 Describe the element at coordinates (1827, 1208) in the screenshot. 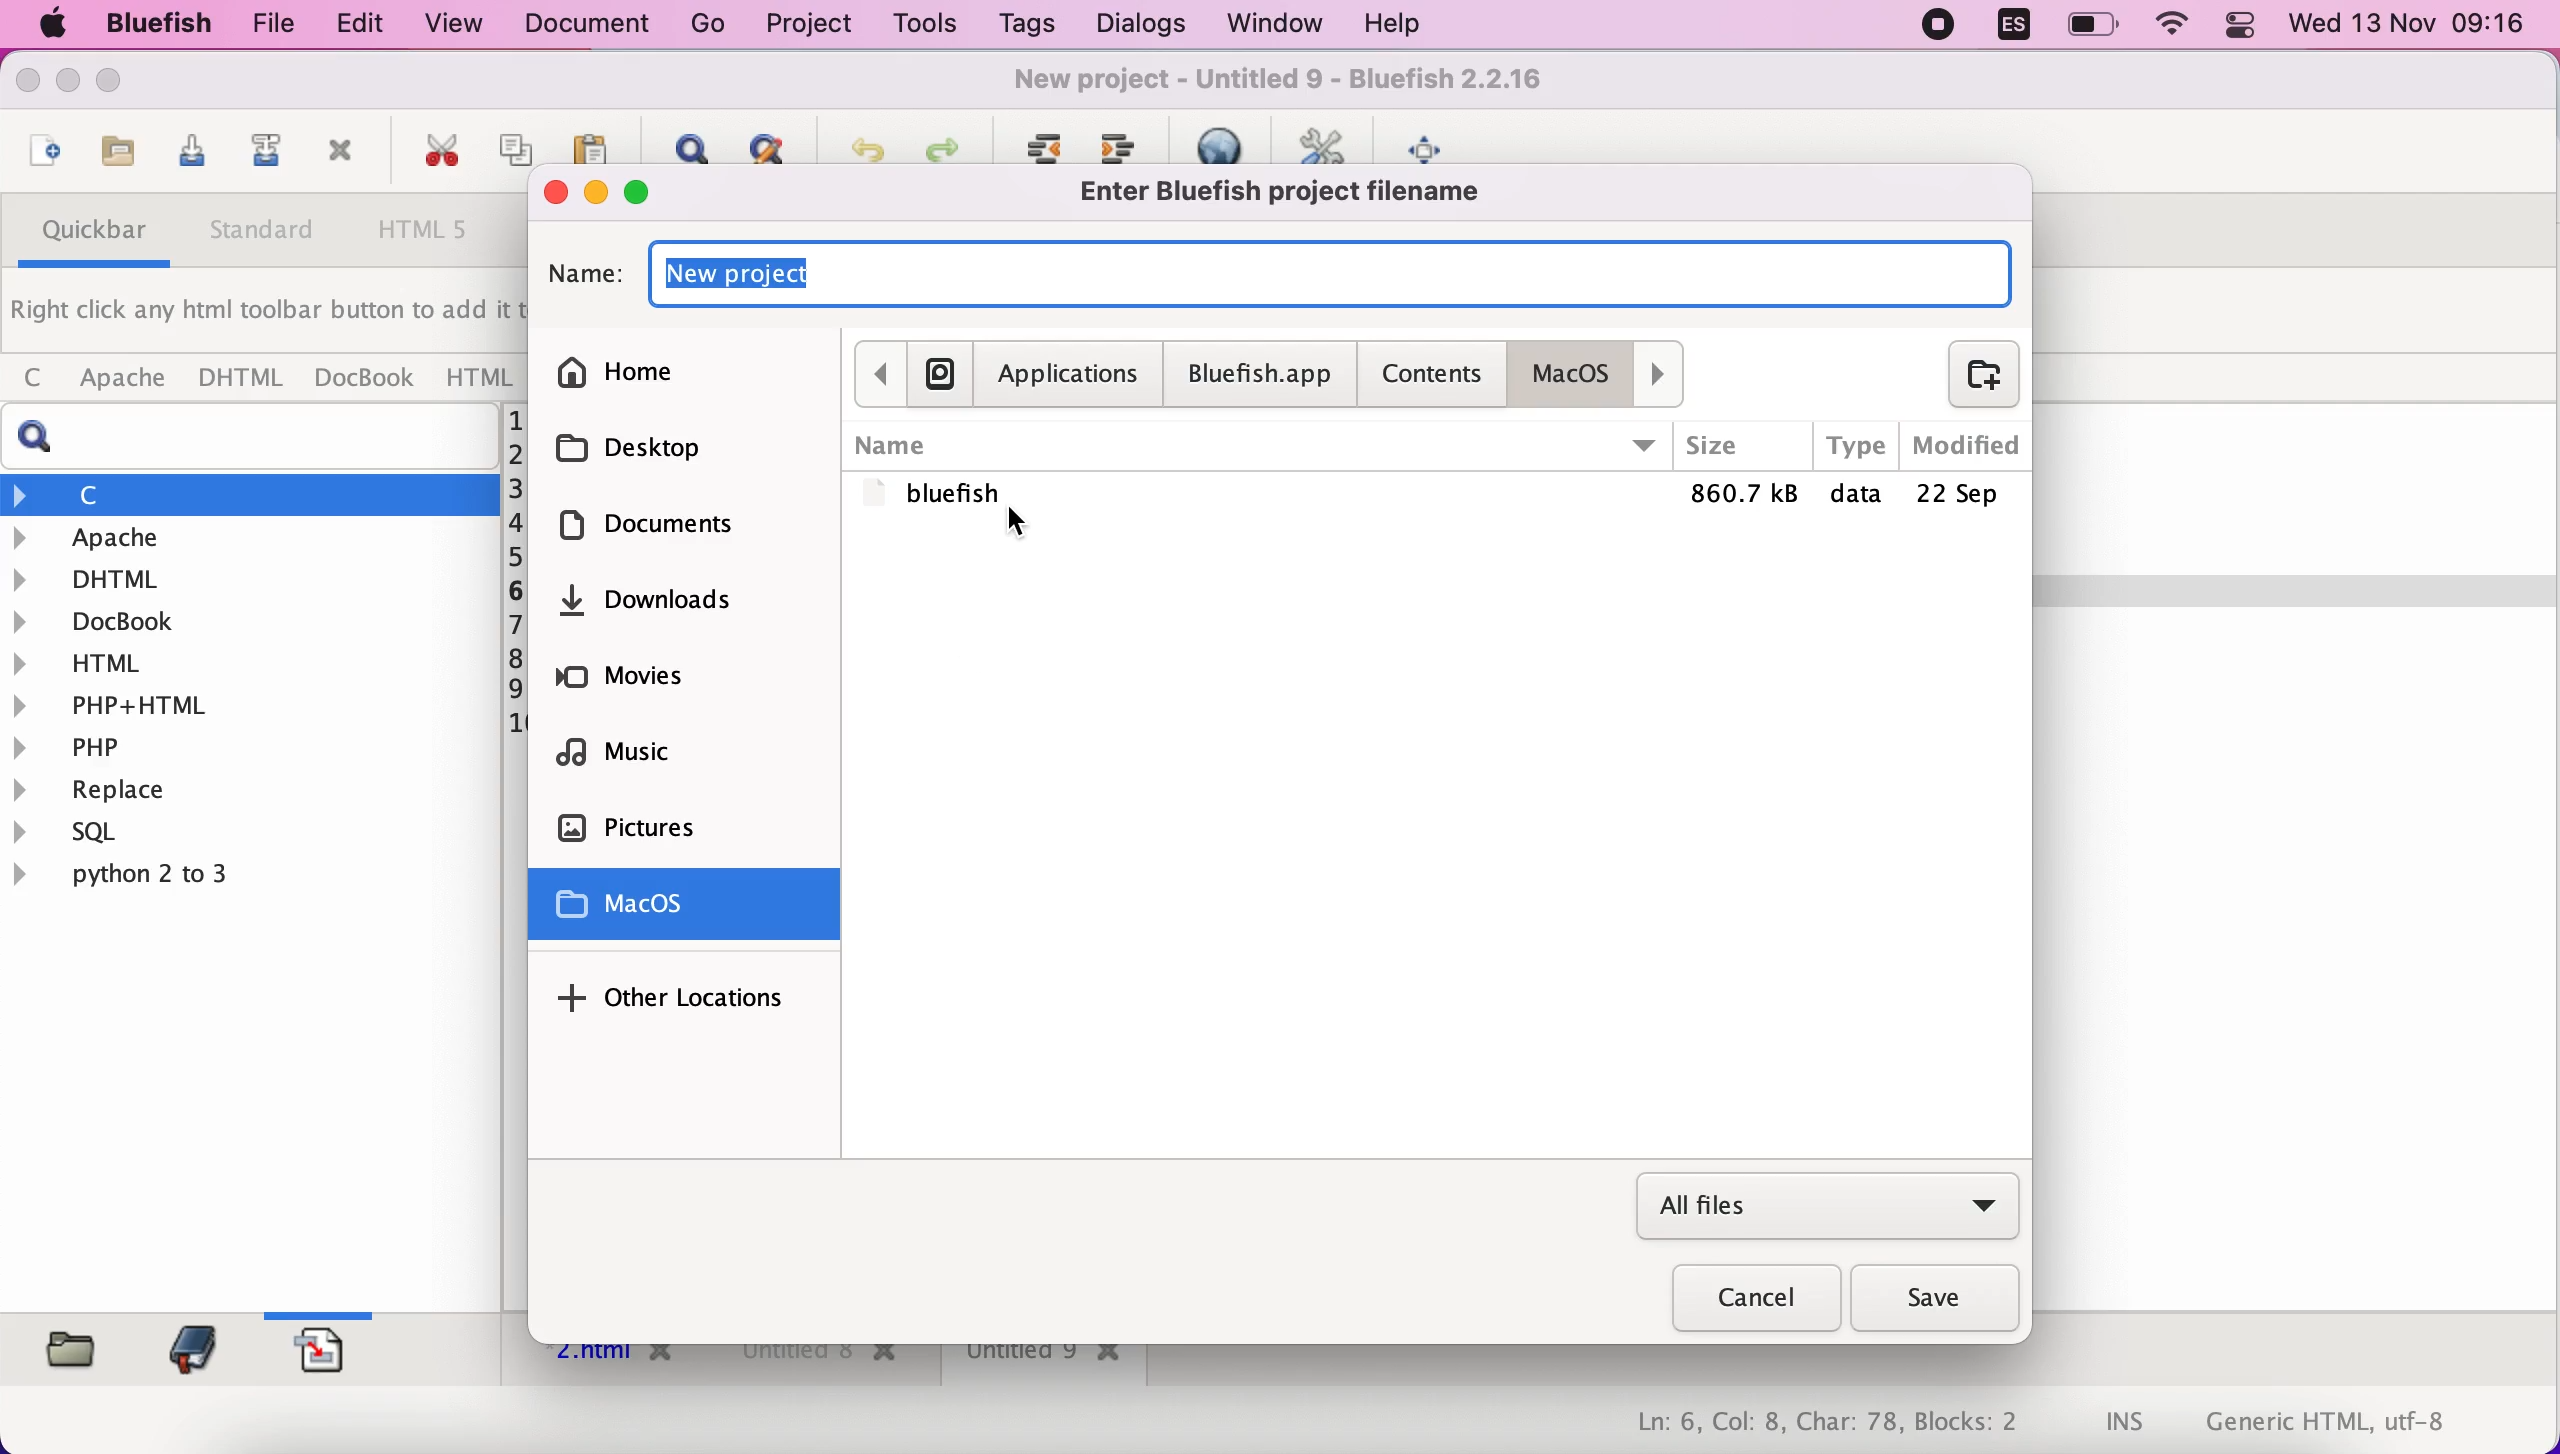

I see `all files` at that location.